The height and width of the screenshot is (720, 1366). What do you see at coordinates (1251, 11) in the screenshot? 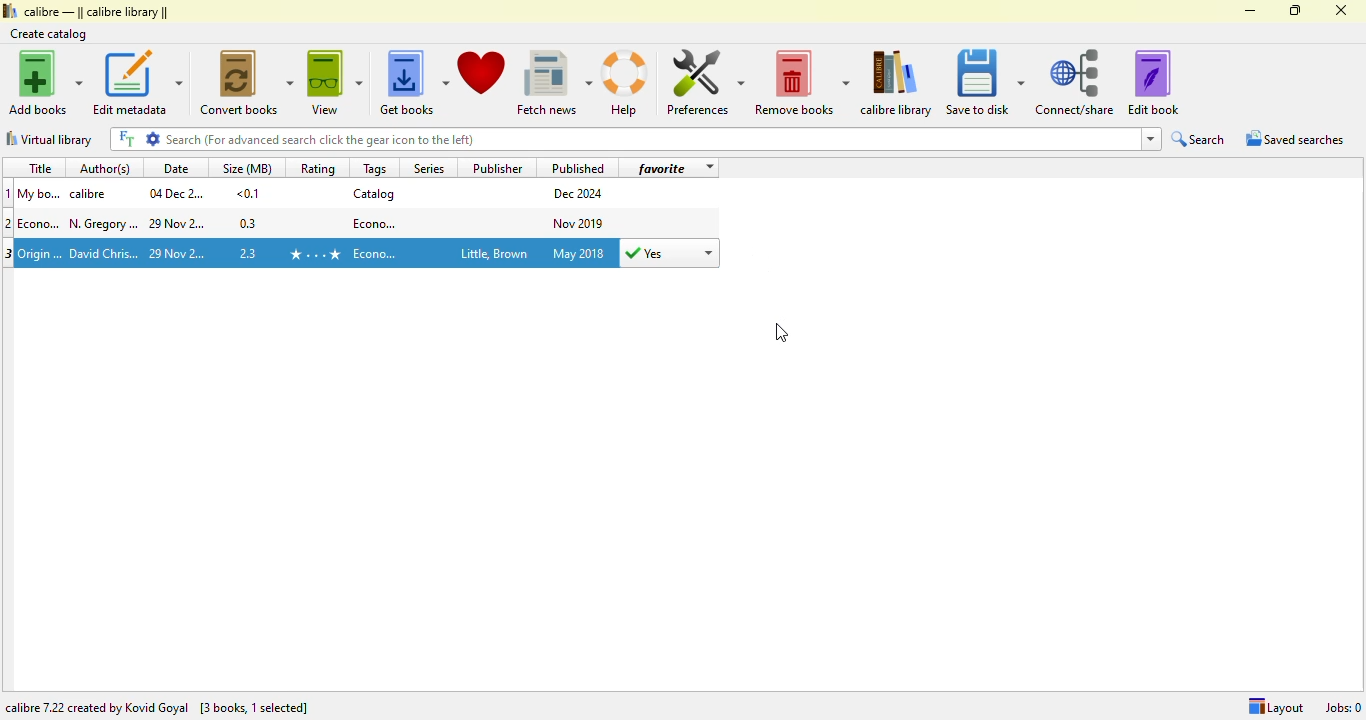
I see `minimize` at bounding box center [1251, 11].